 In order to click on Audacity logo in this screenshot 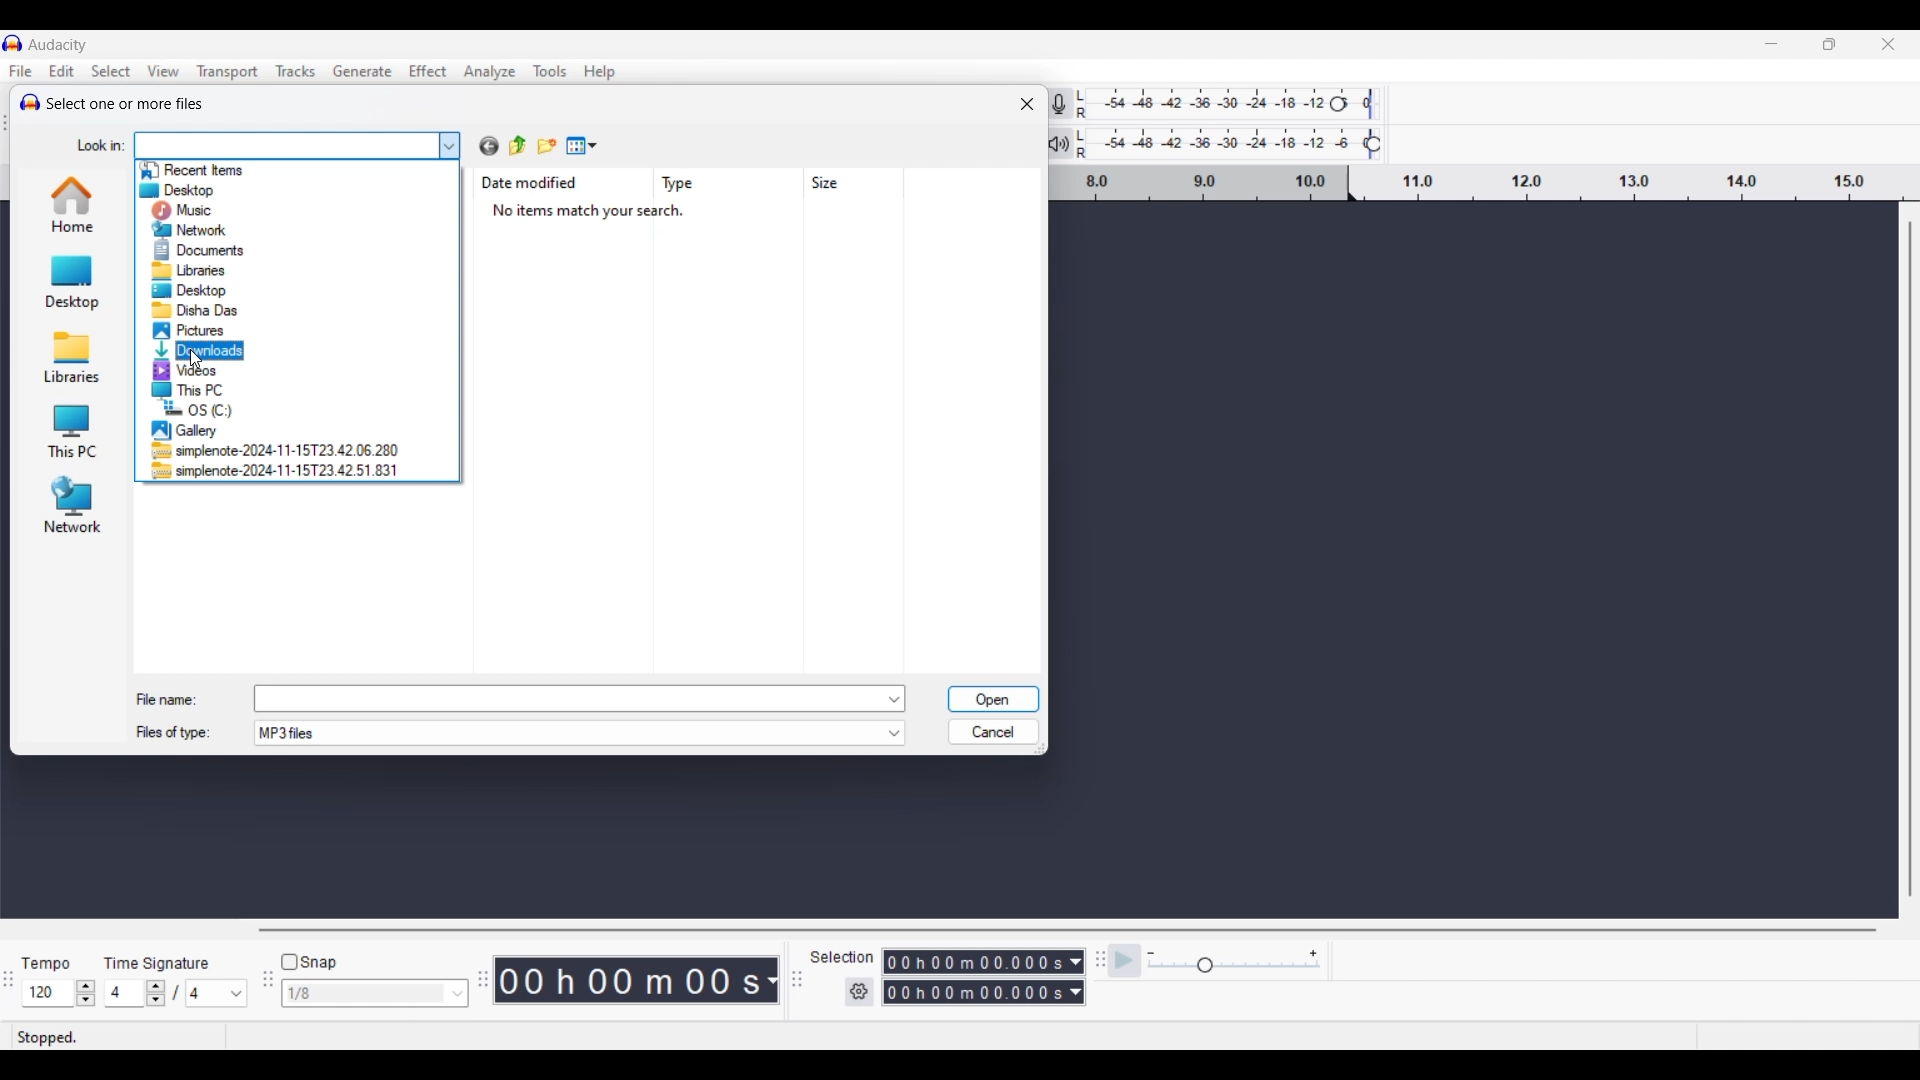, I will do `click(26, 100)`.